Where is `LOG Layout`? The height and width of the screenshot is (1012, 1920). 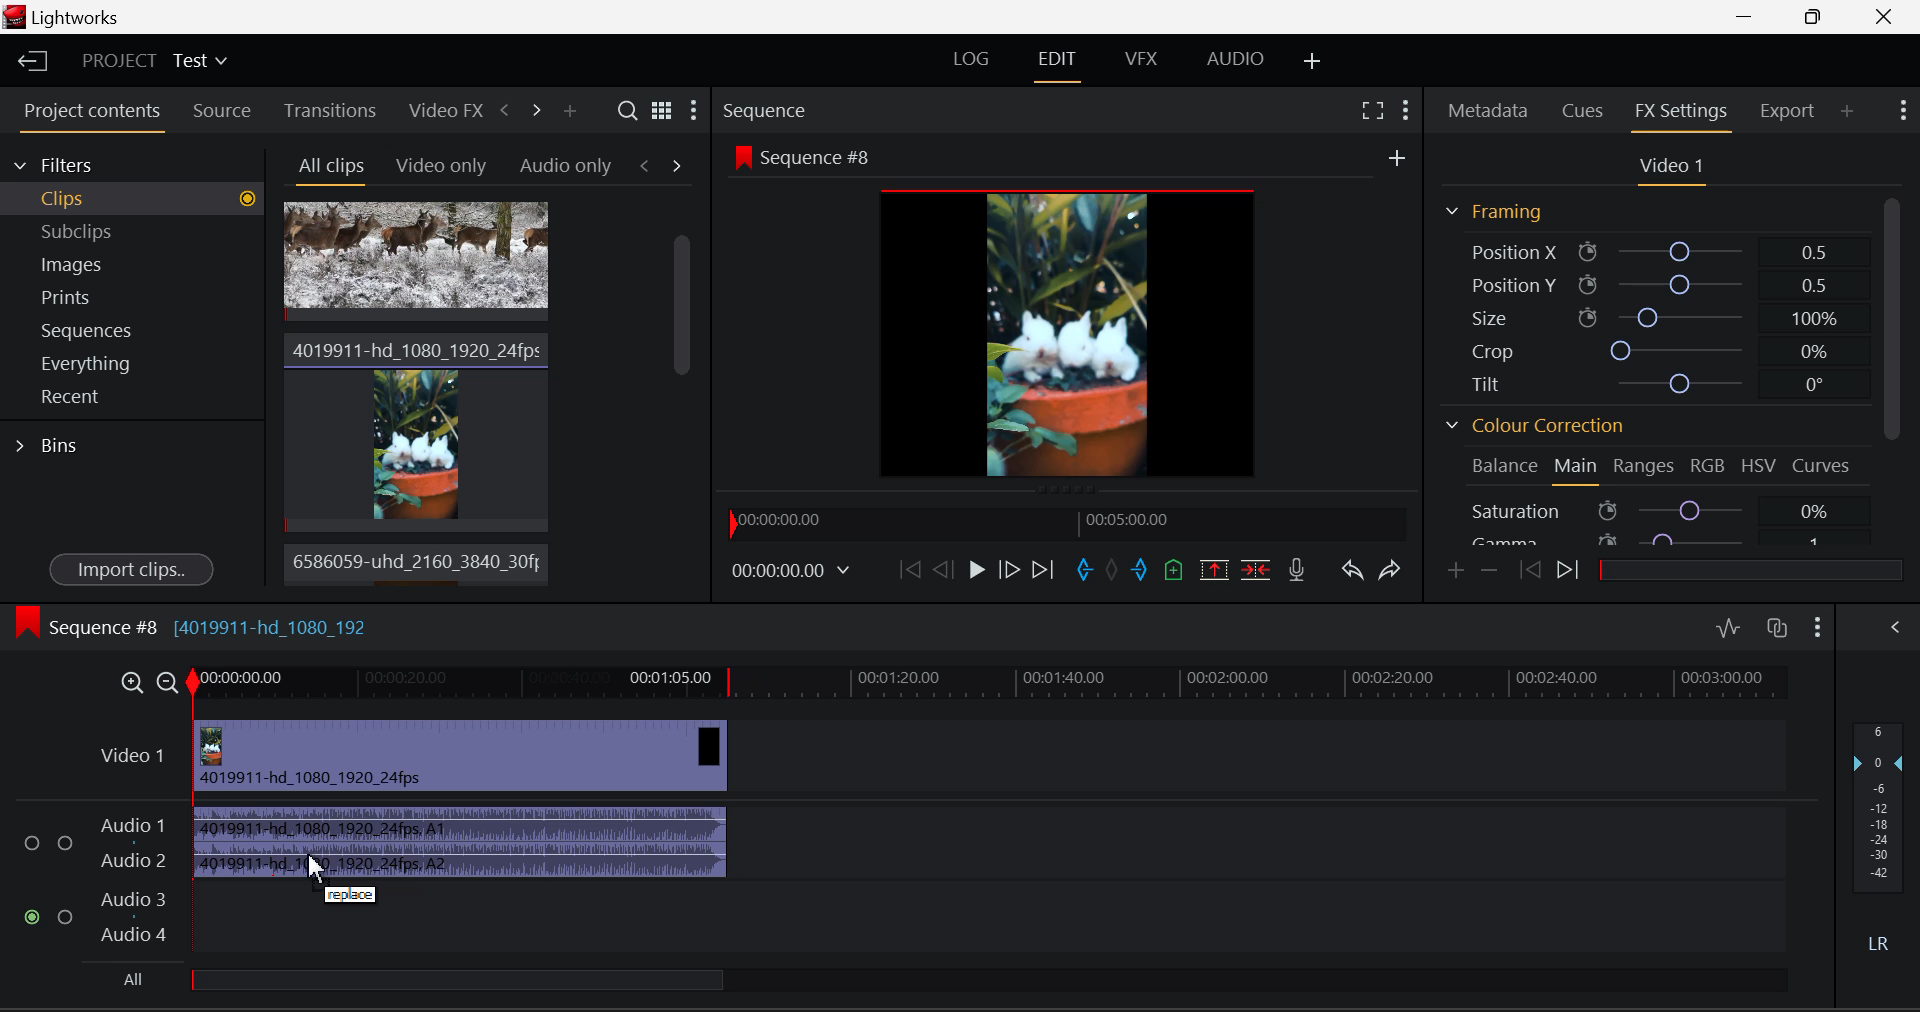
LOG Layout is located at coordinates (972, 59).